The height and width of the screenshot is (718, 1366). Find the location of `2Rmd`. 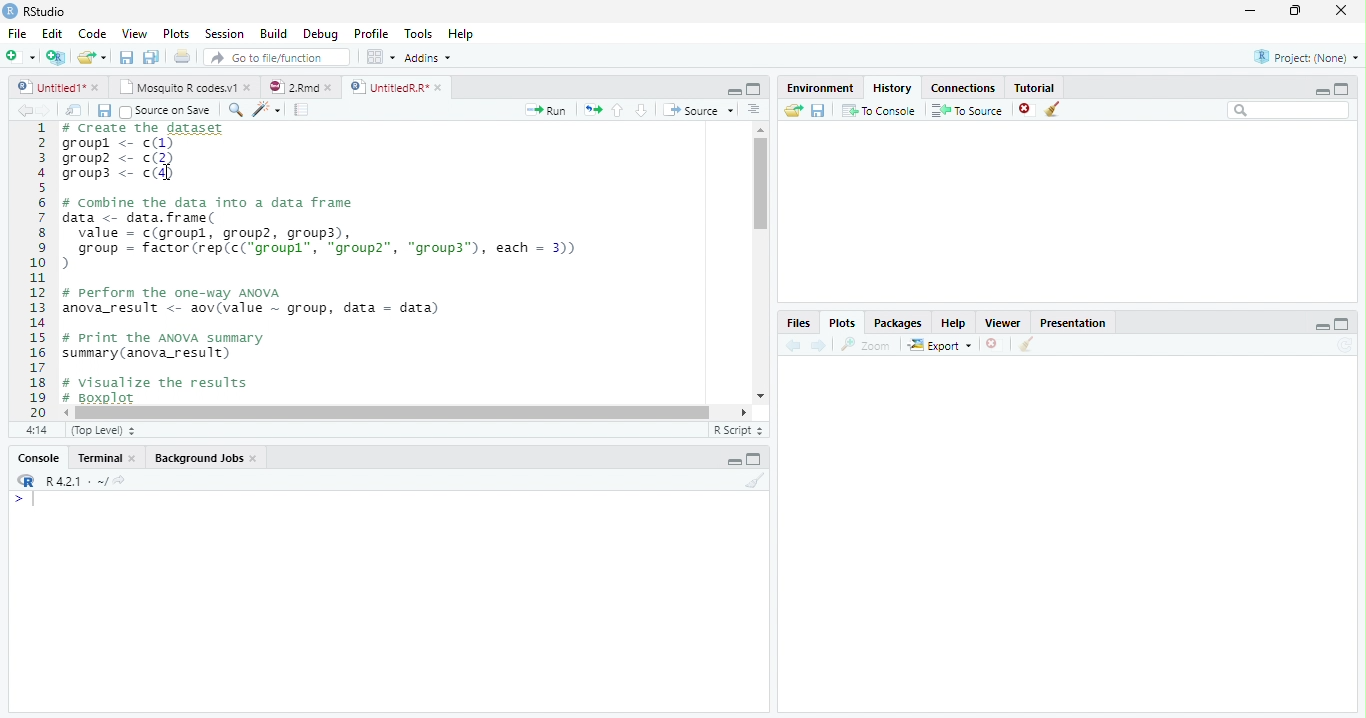

2Rmd is located at coordinates (299, 85).